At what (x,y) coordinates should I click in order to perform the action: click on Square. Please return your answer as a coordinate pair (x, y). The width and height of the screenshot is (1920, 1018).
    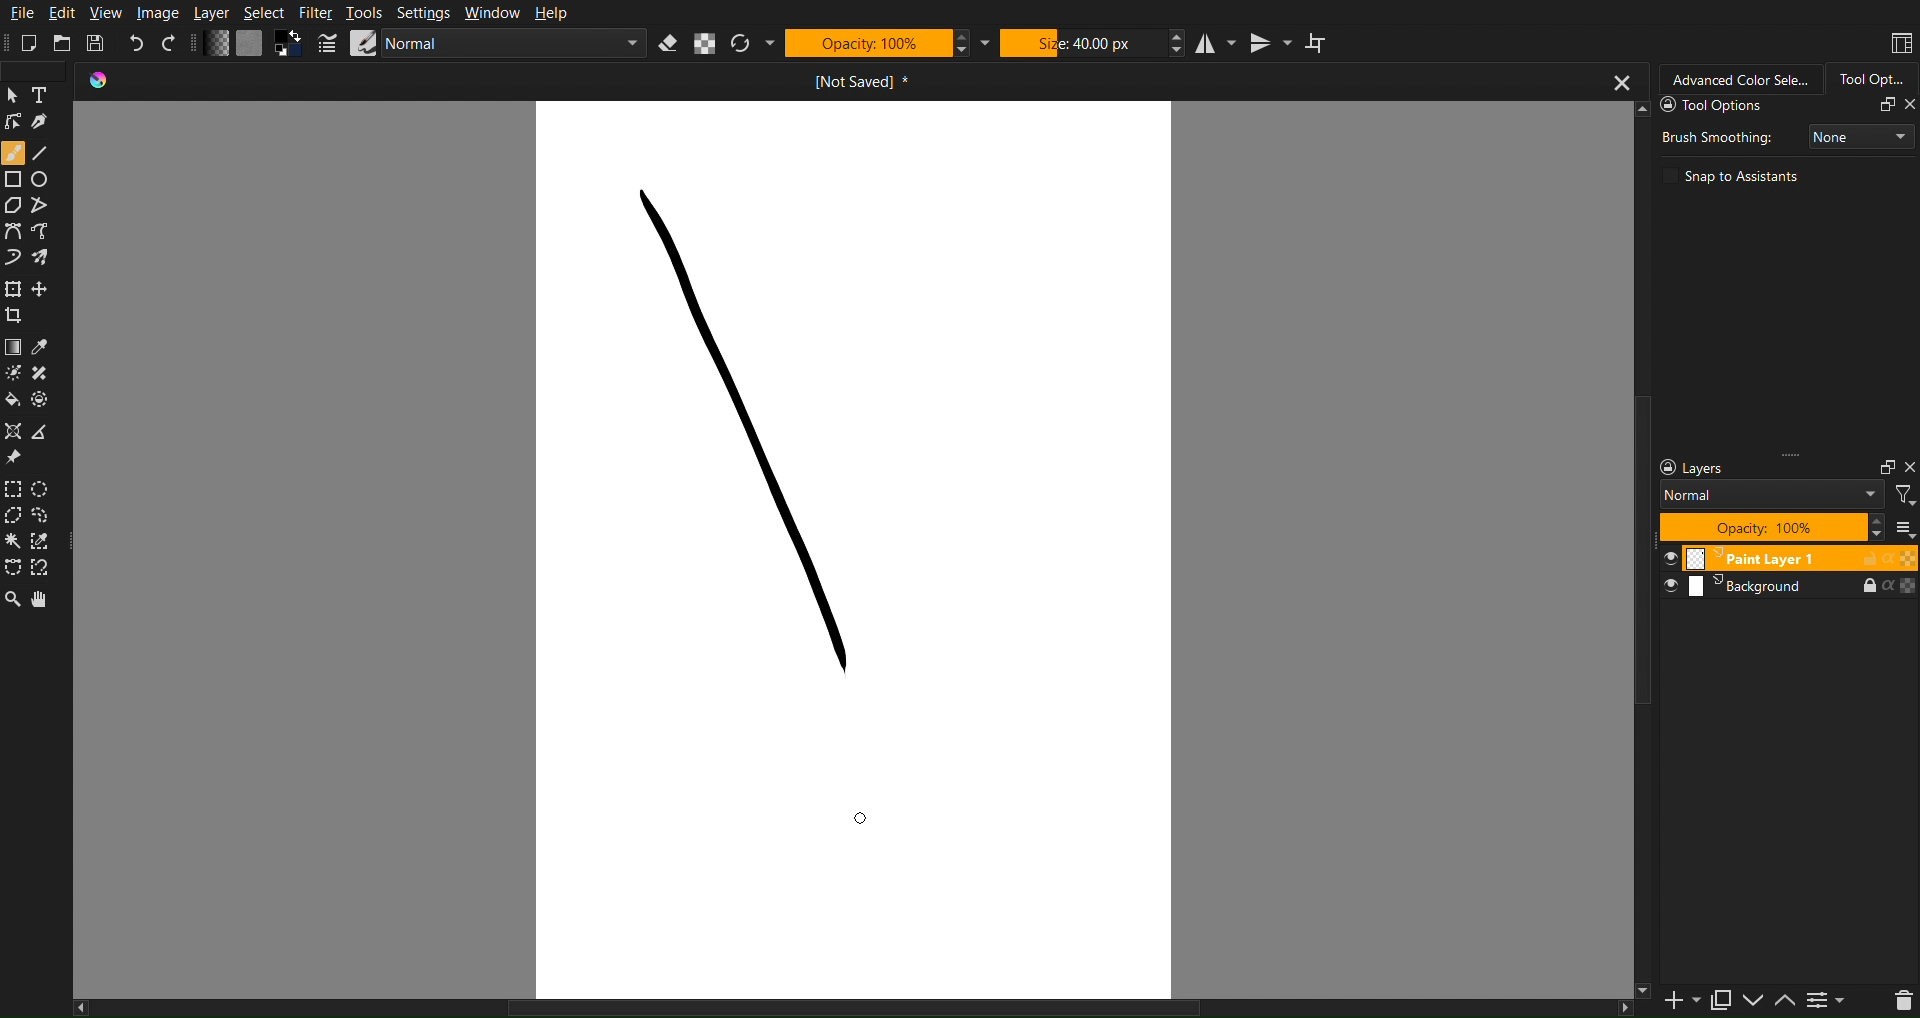
    Looking at the image, I should click on (13, 179).